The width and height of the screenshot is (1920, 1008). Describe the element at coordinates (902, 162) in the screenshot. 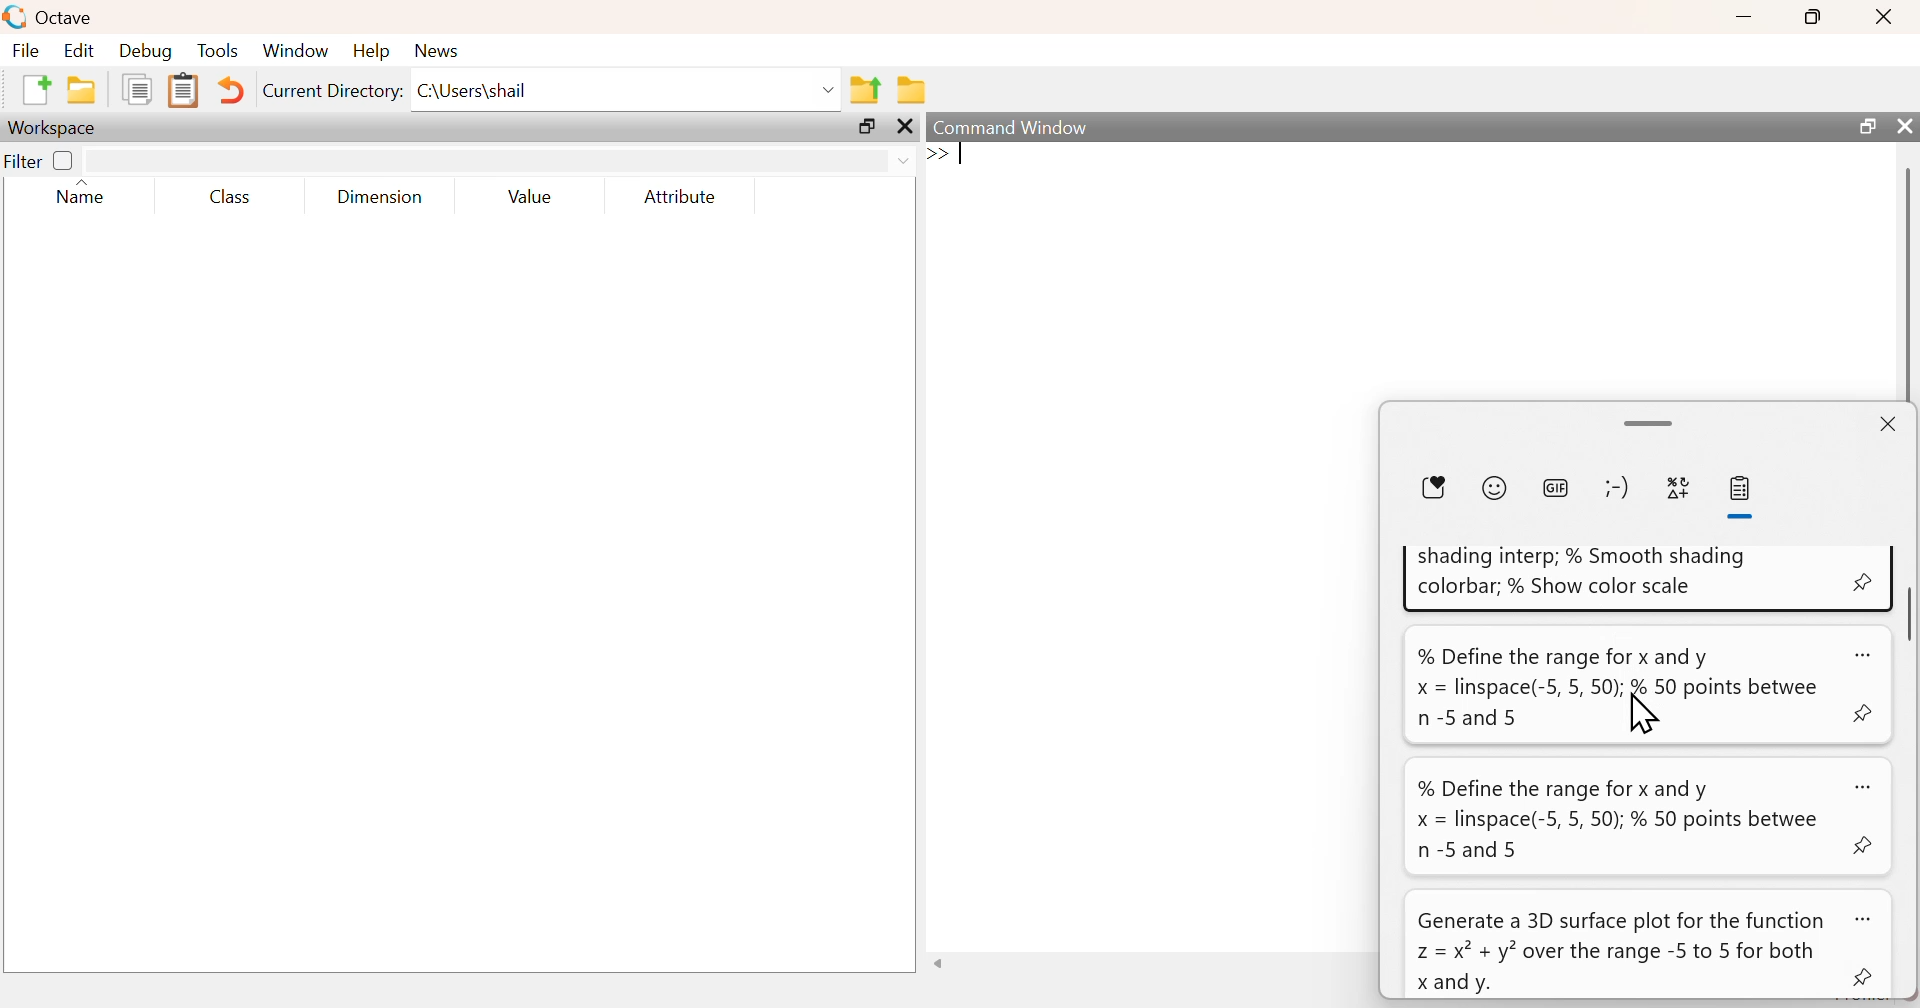

I see `dropdown` at that location.